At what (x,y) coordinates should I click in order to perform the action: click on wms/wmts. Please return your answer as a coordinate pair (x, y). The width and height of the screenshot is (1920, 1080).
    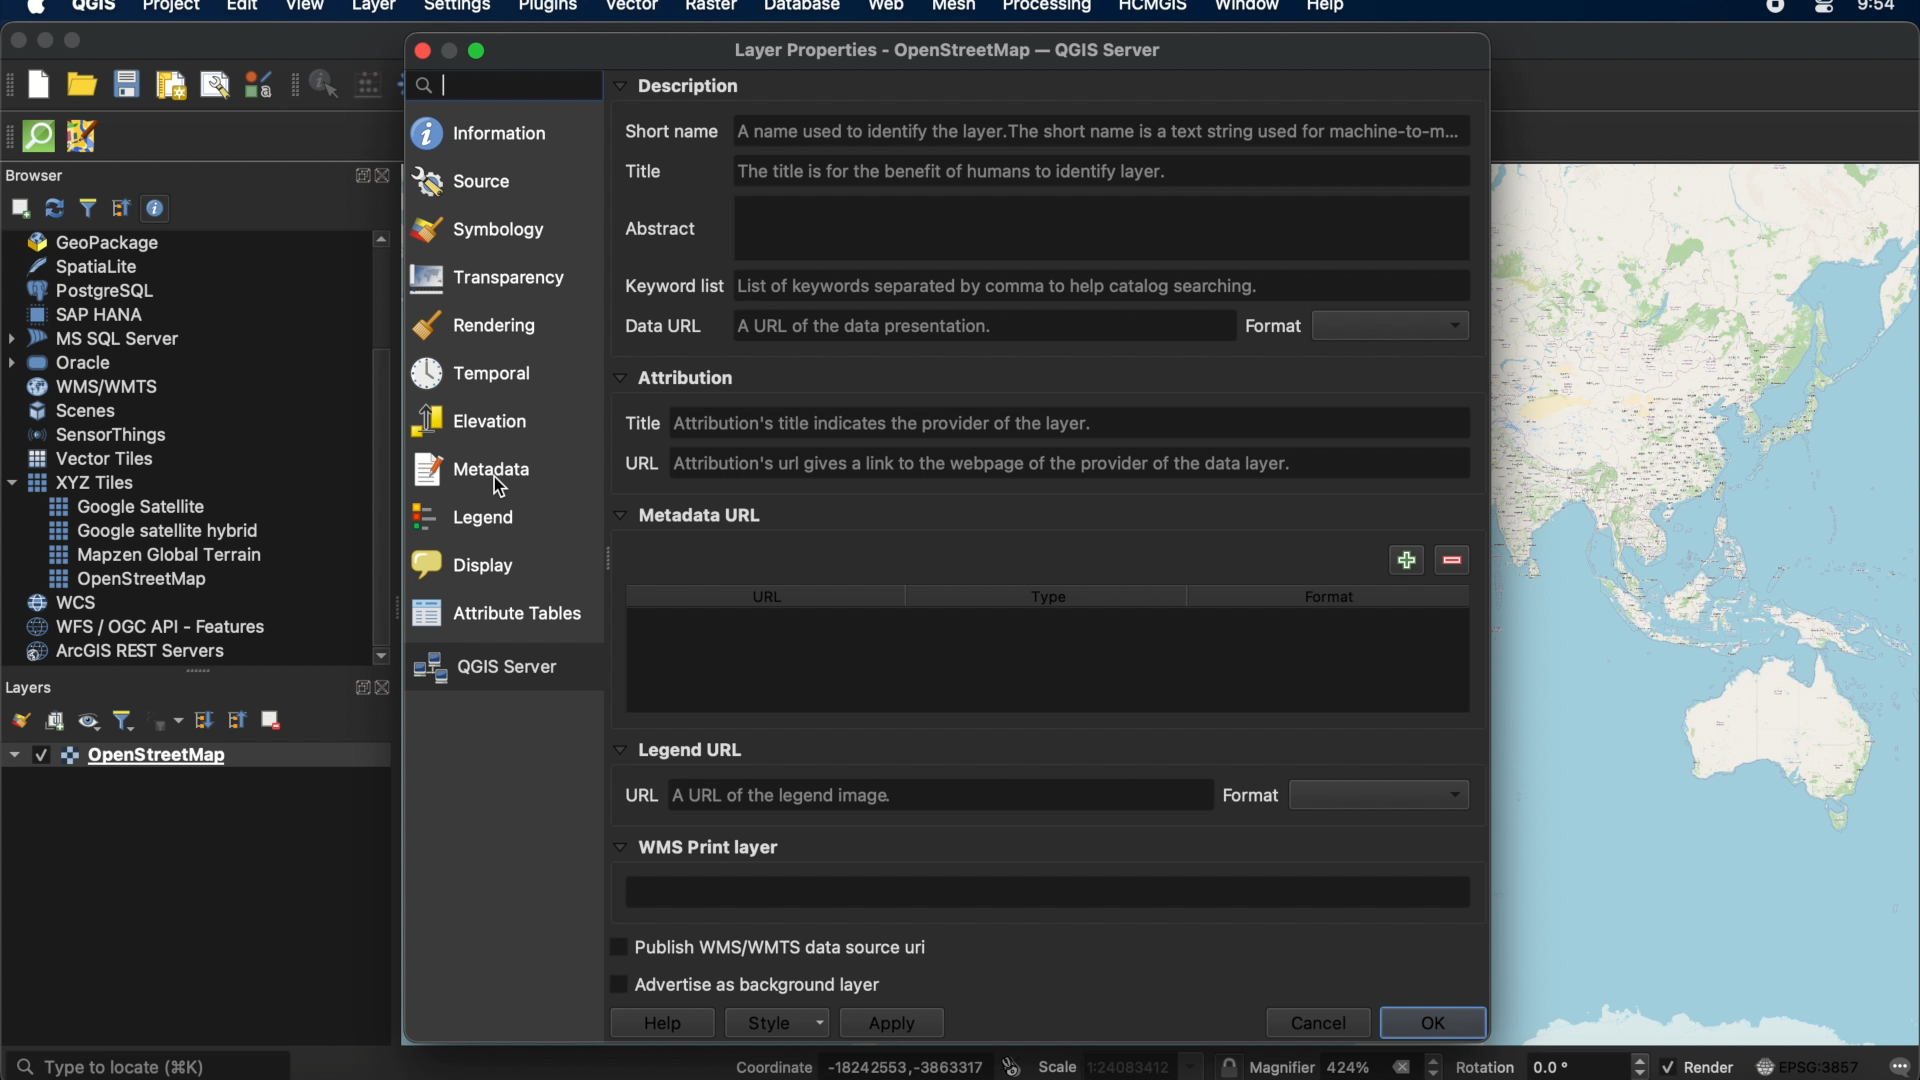
    Looking at the image, I should click on (86, 387).